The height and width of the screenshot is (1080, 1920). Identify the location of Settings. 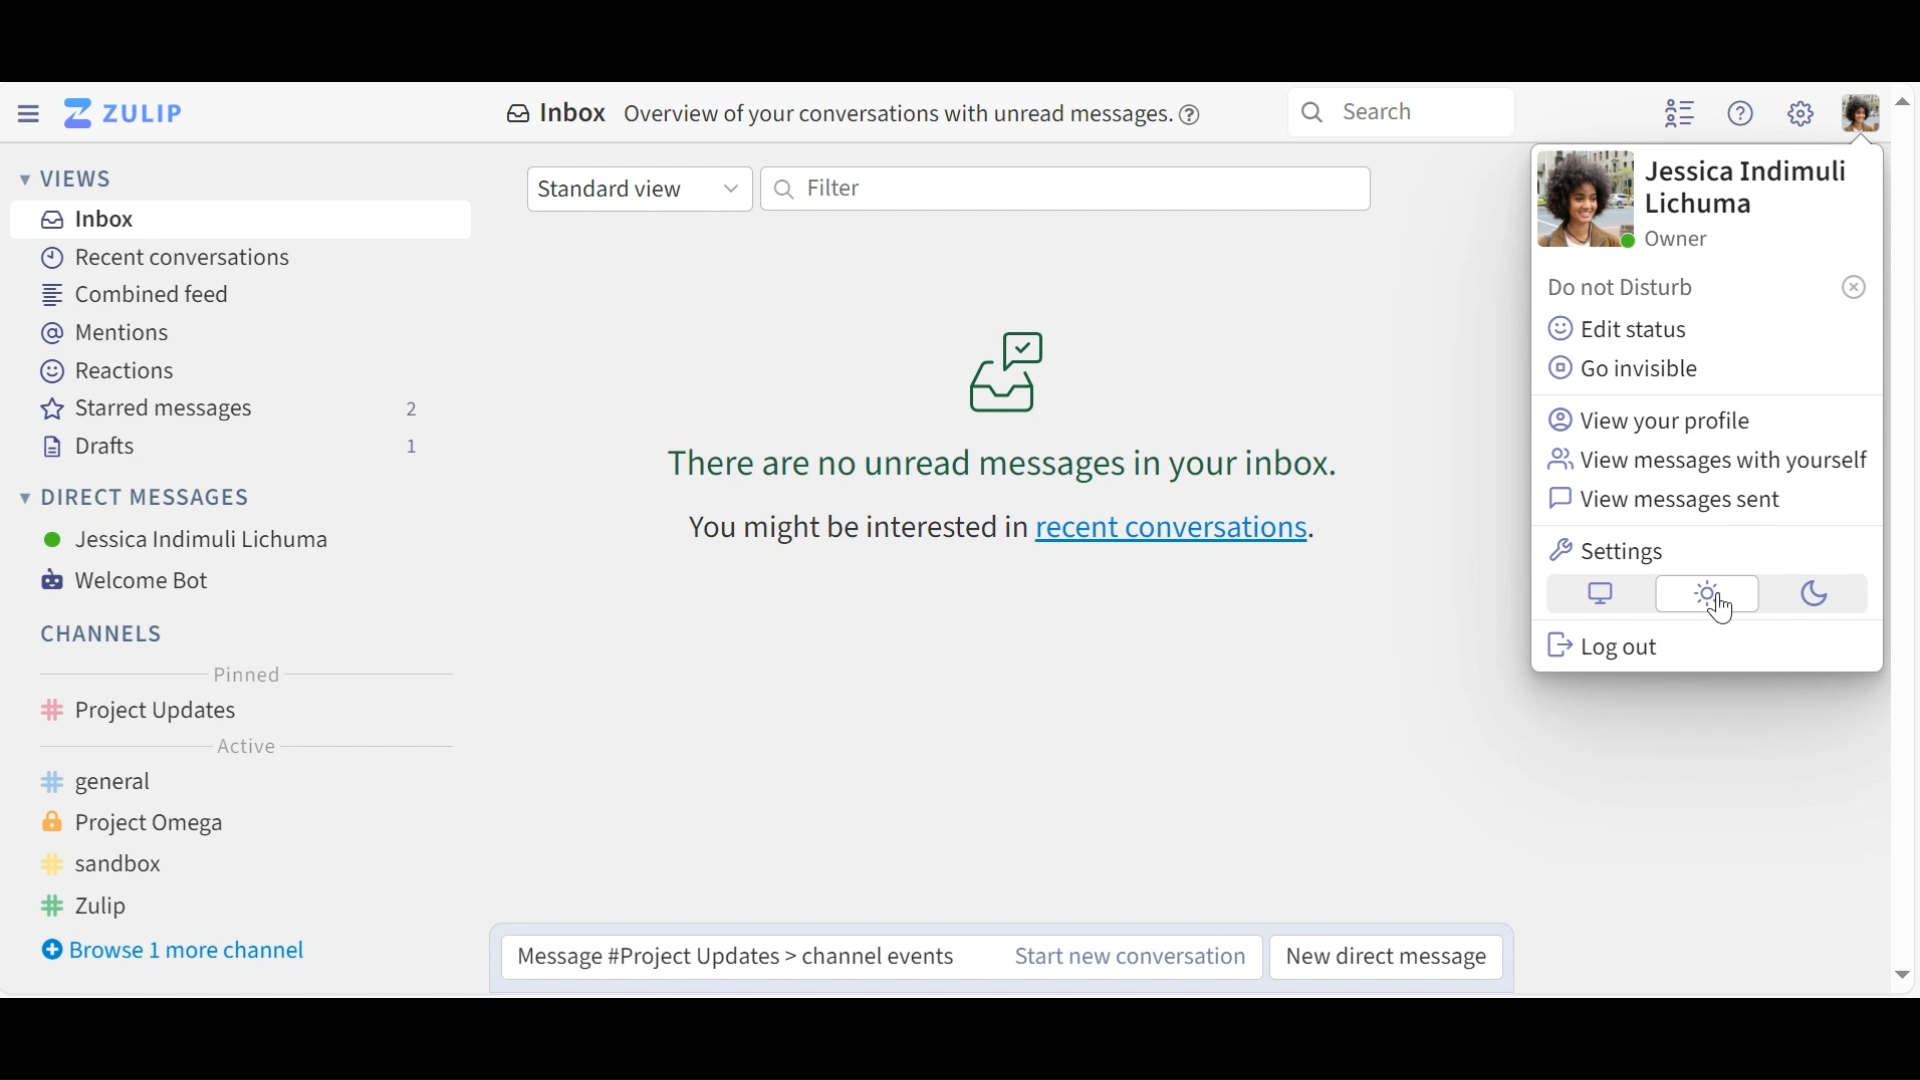
(1612, 551).